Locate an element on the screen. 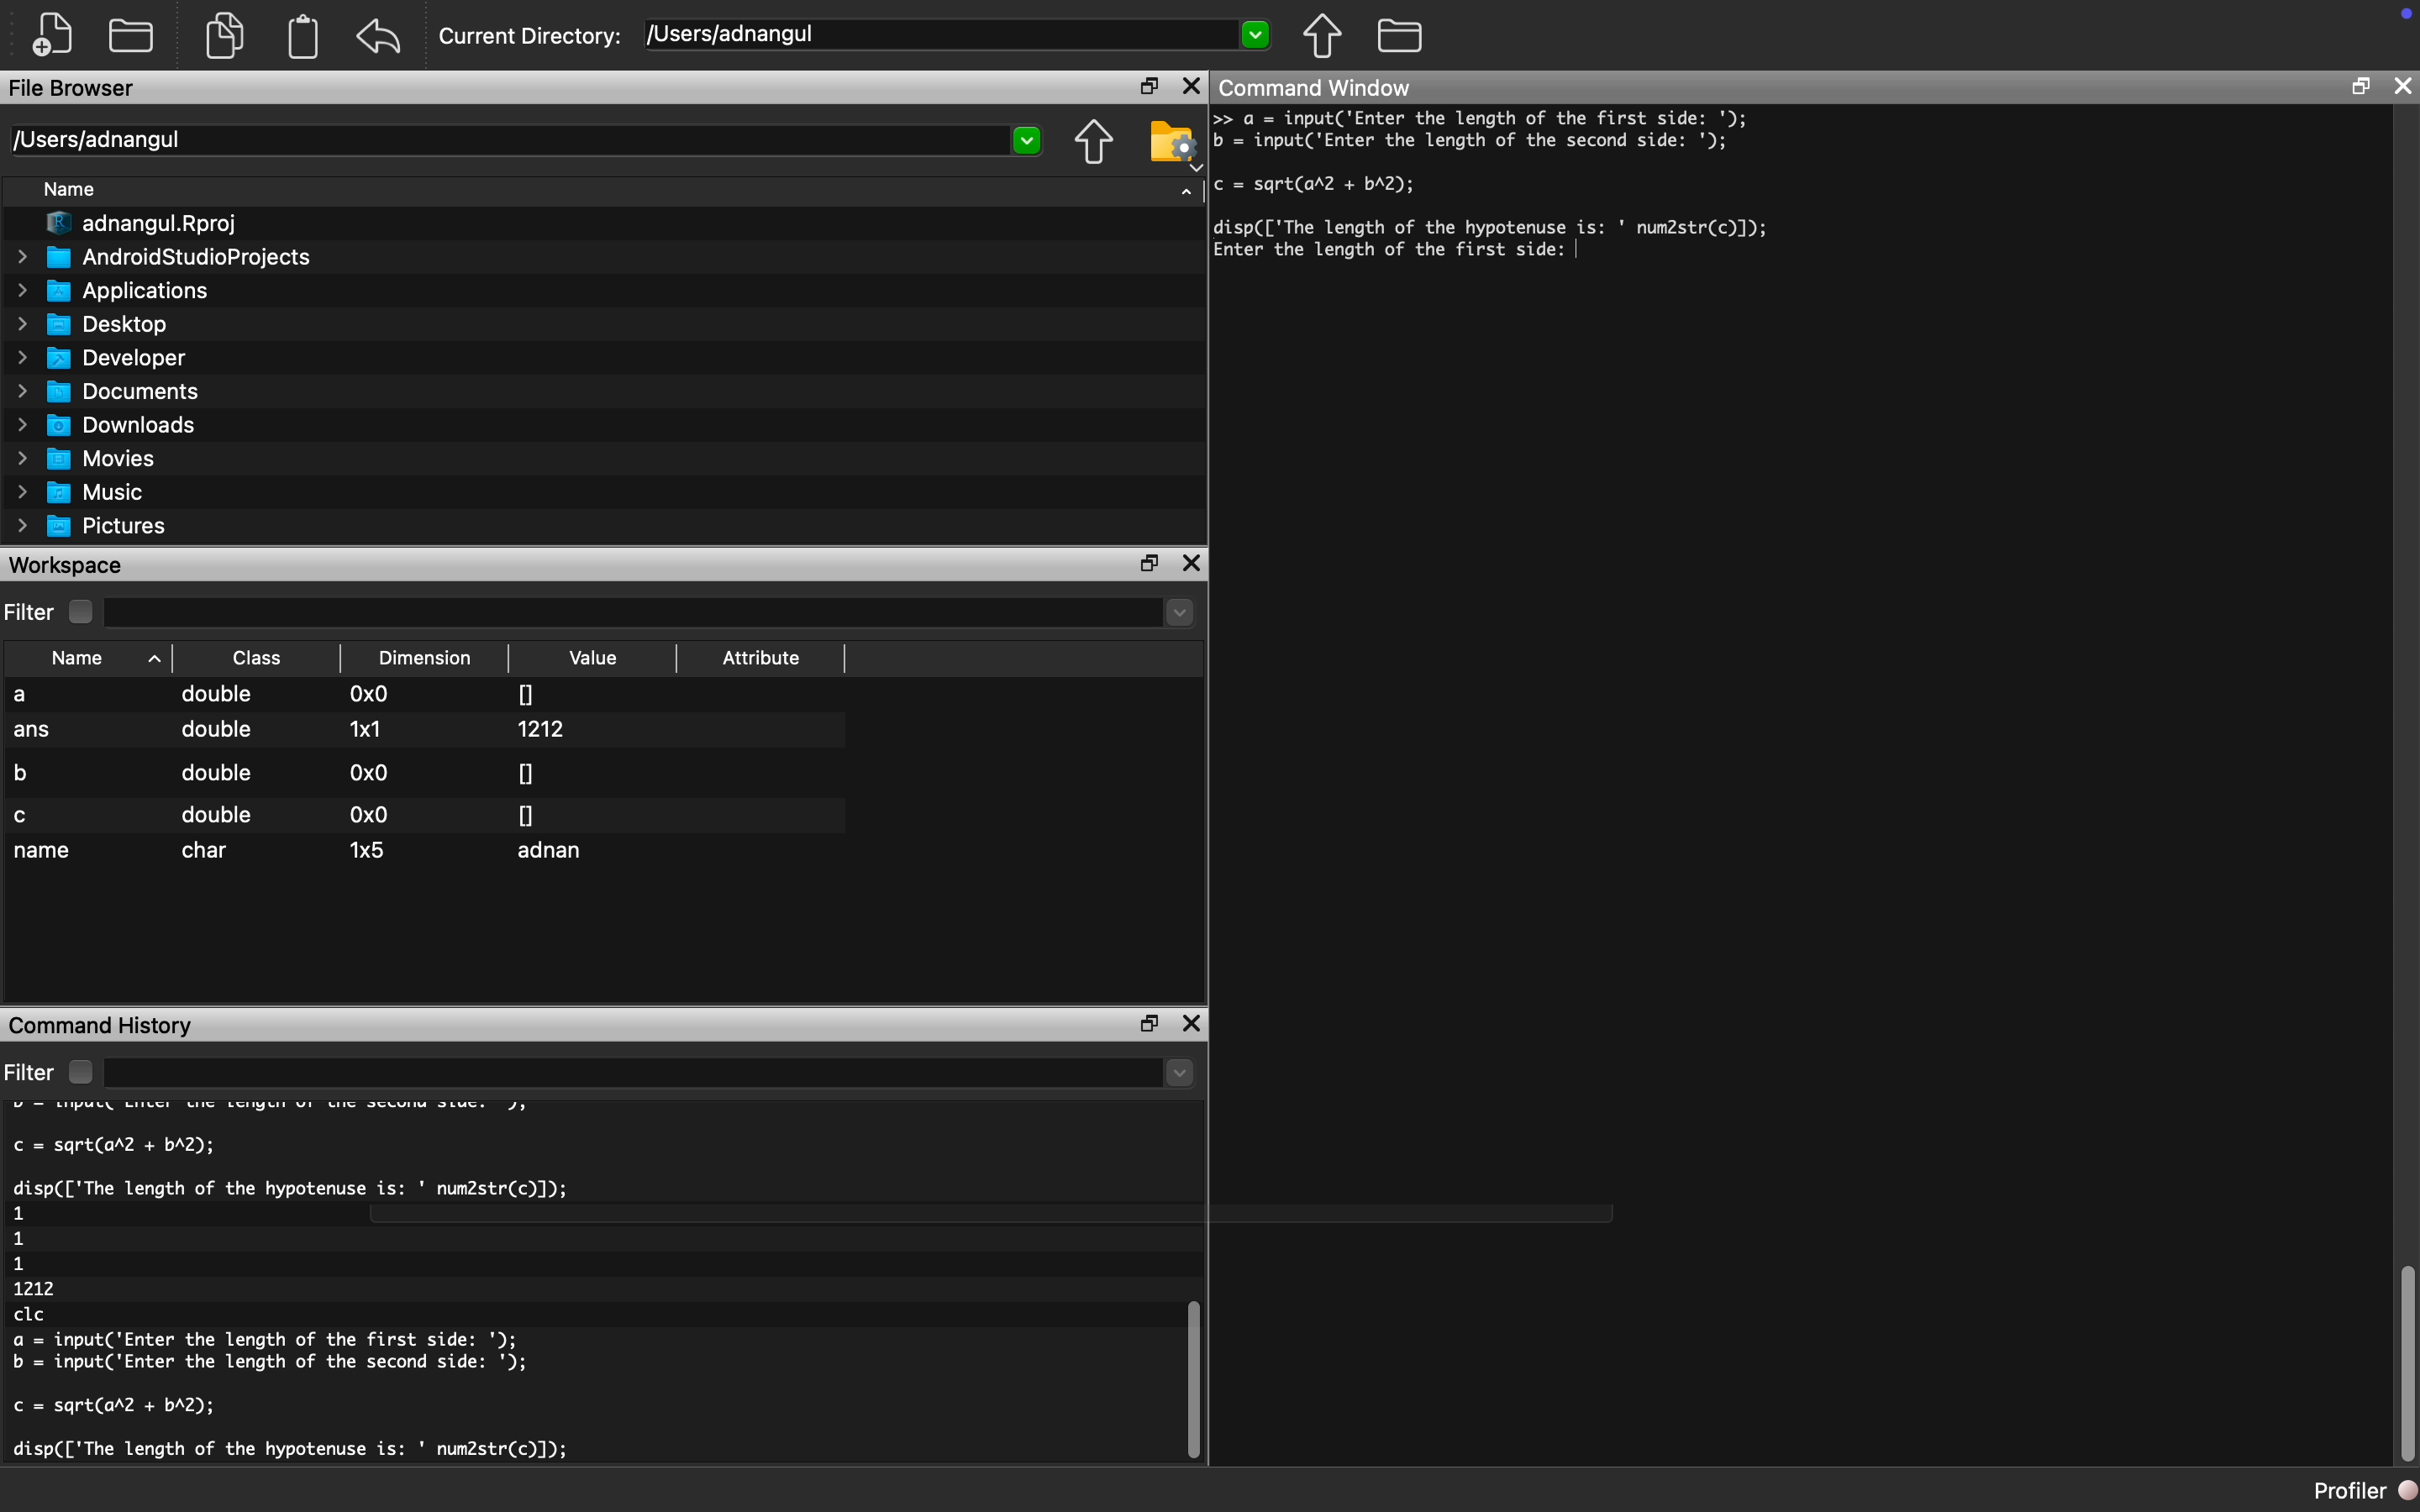  dropdown is located at coordinates (653, 1074).